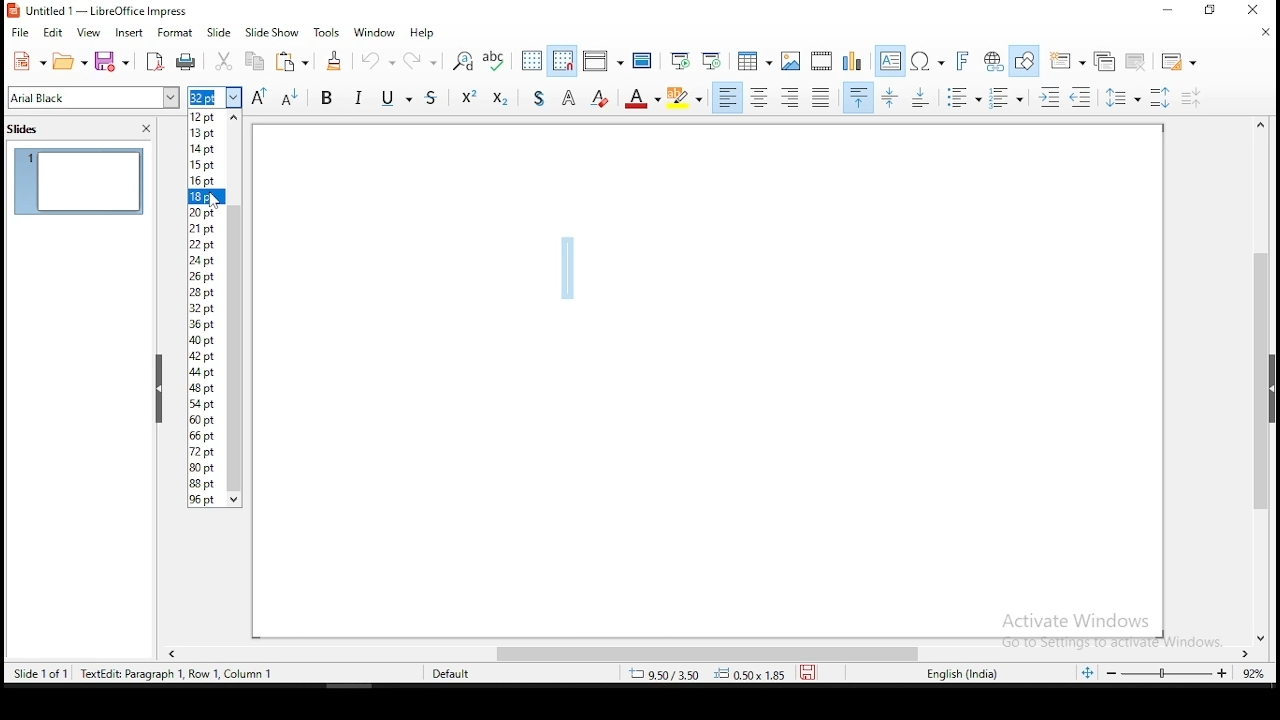 The image size is (1280, 720). Describe the element at coordinates (206, 372) in the screenshot. I see `44` at that location.